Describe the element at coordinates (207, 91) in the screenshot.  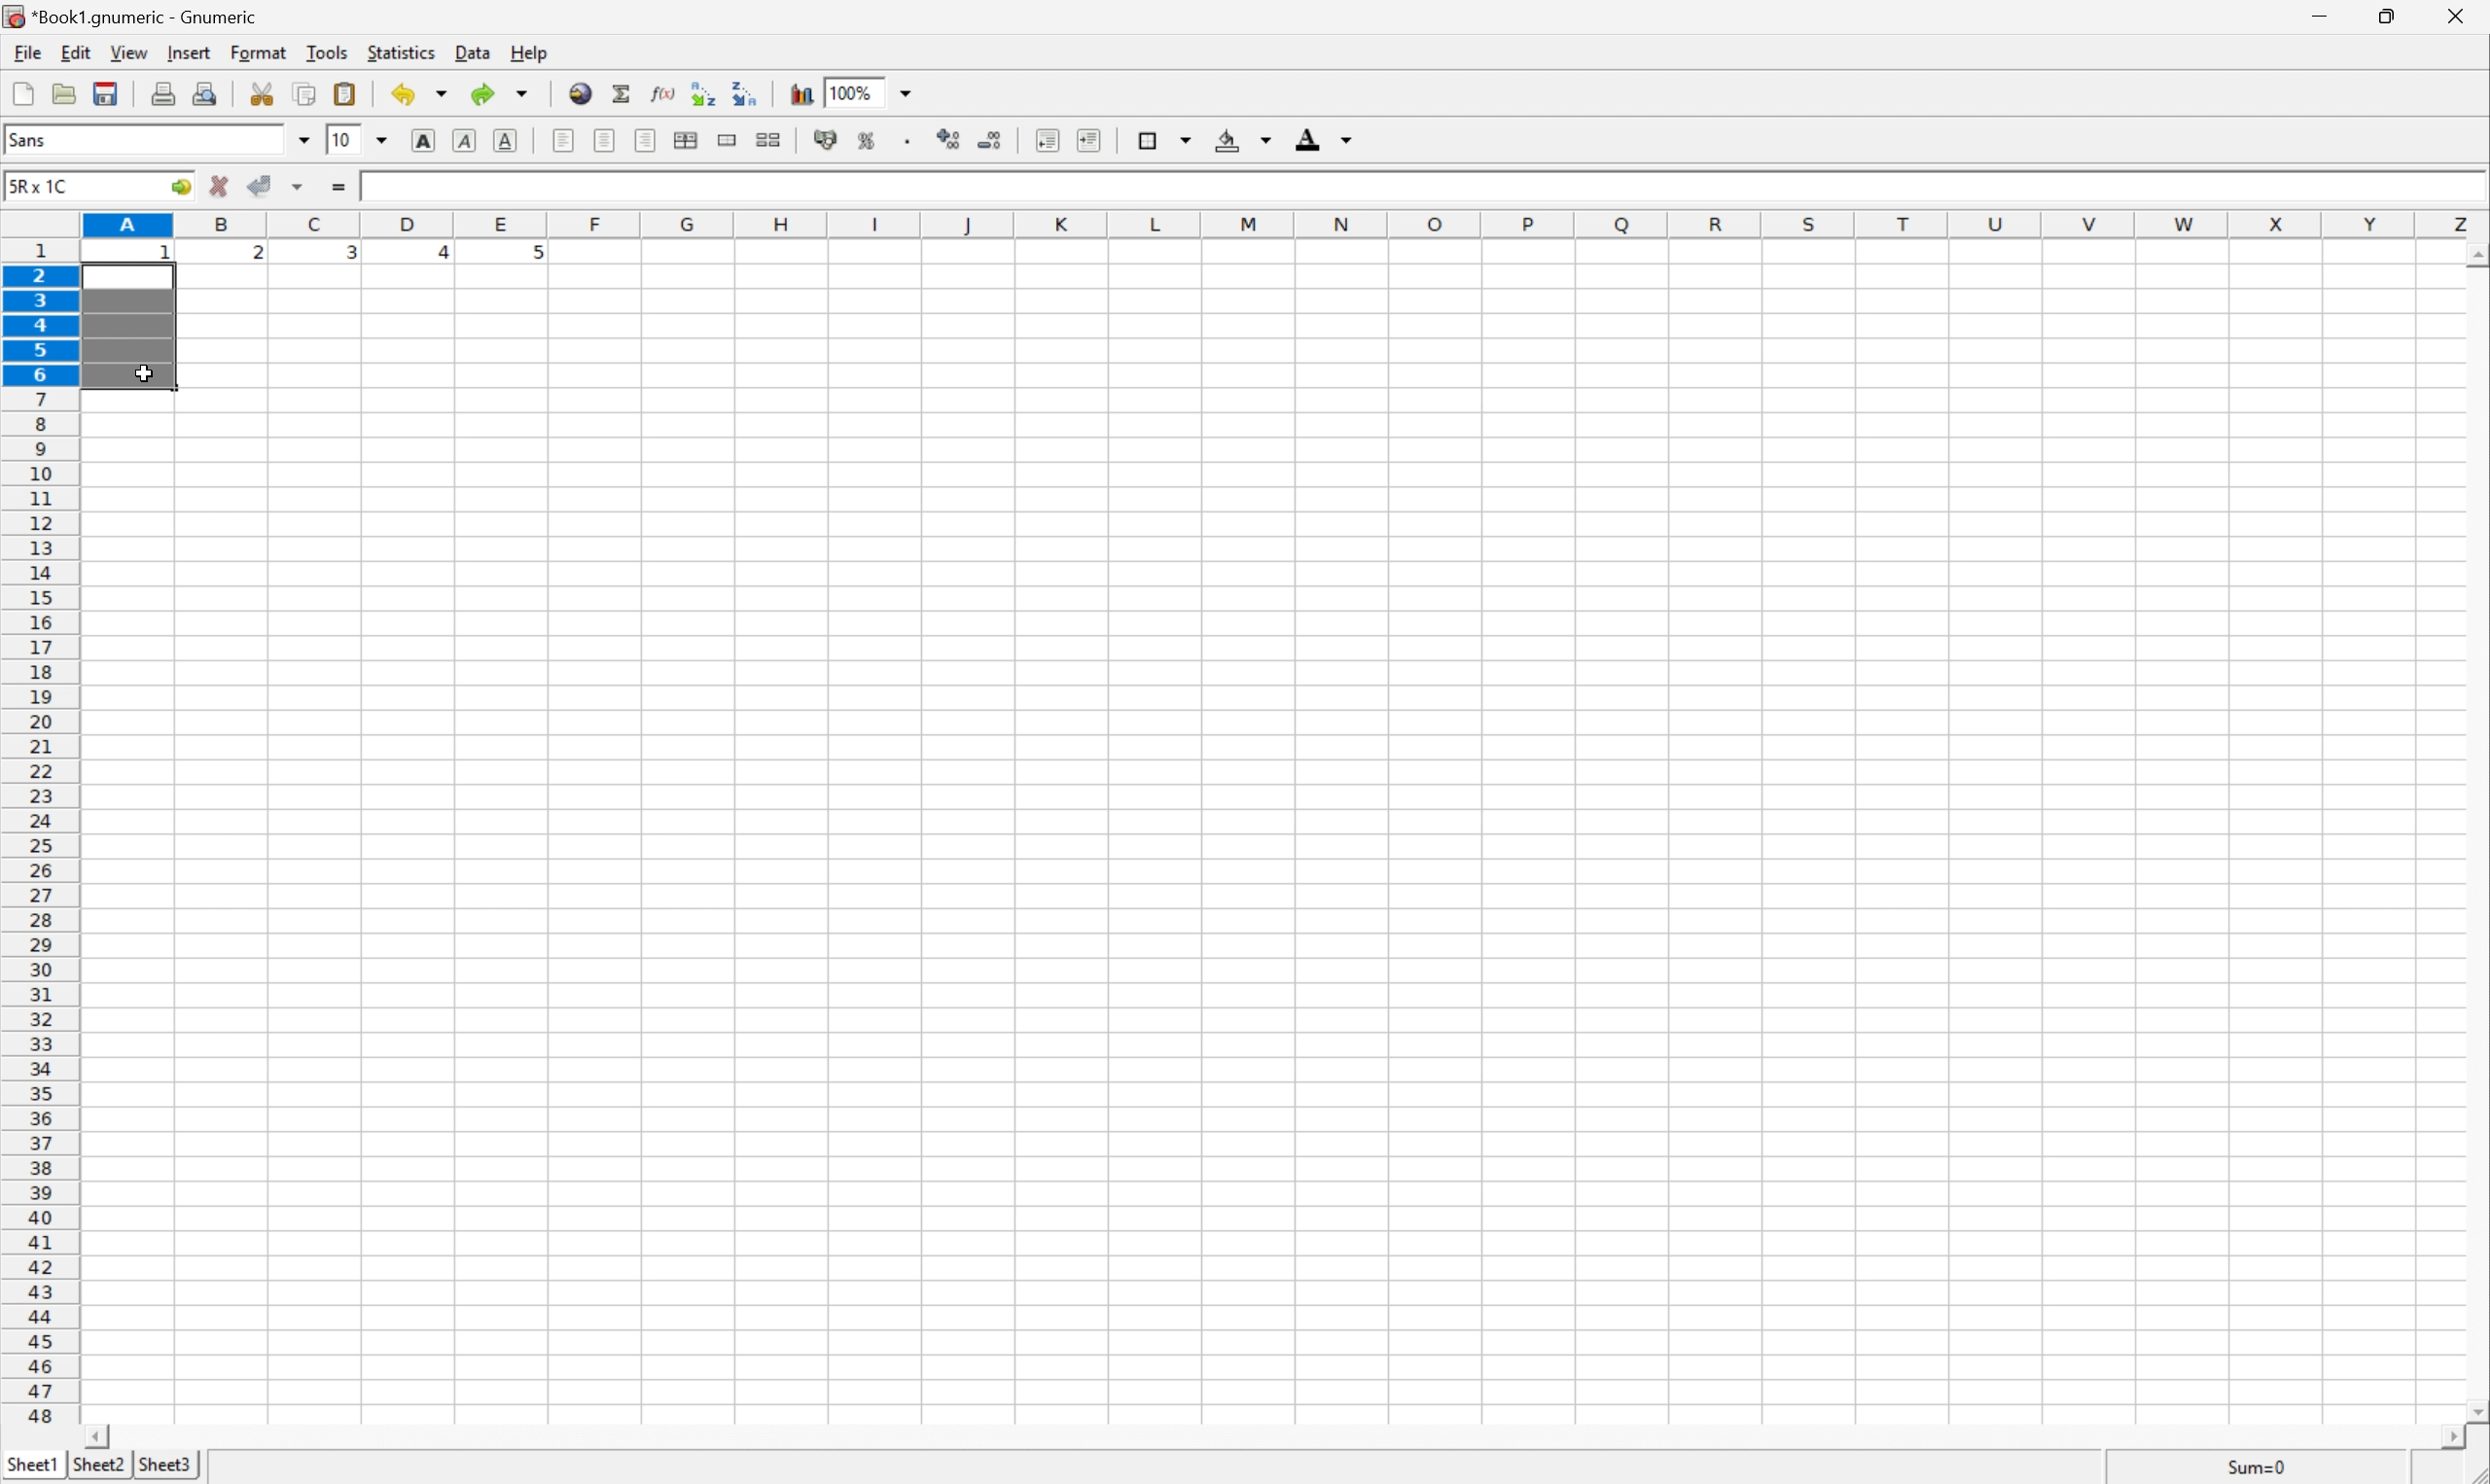
I see `print preview` at that location.